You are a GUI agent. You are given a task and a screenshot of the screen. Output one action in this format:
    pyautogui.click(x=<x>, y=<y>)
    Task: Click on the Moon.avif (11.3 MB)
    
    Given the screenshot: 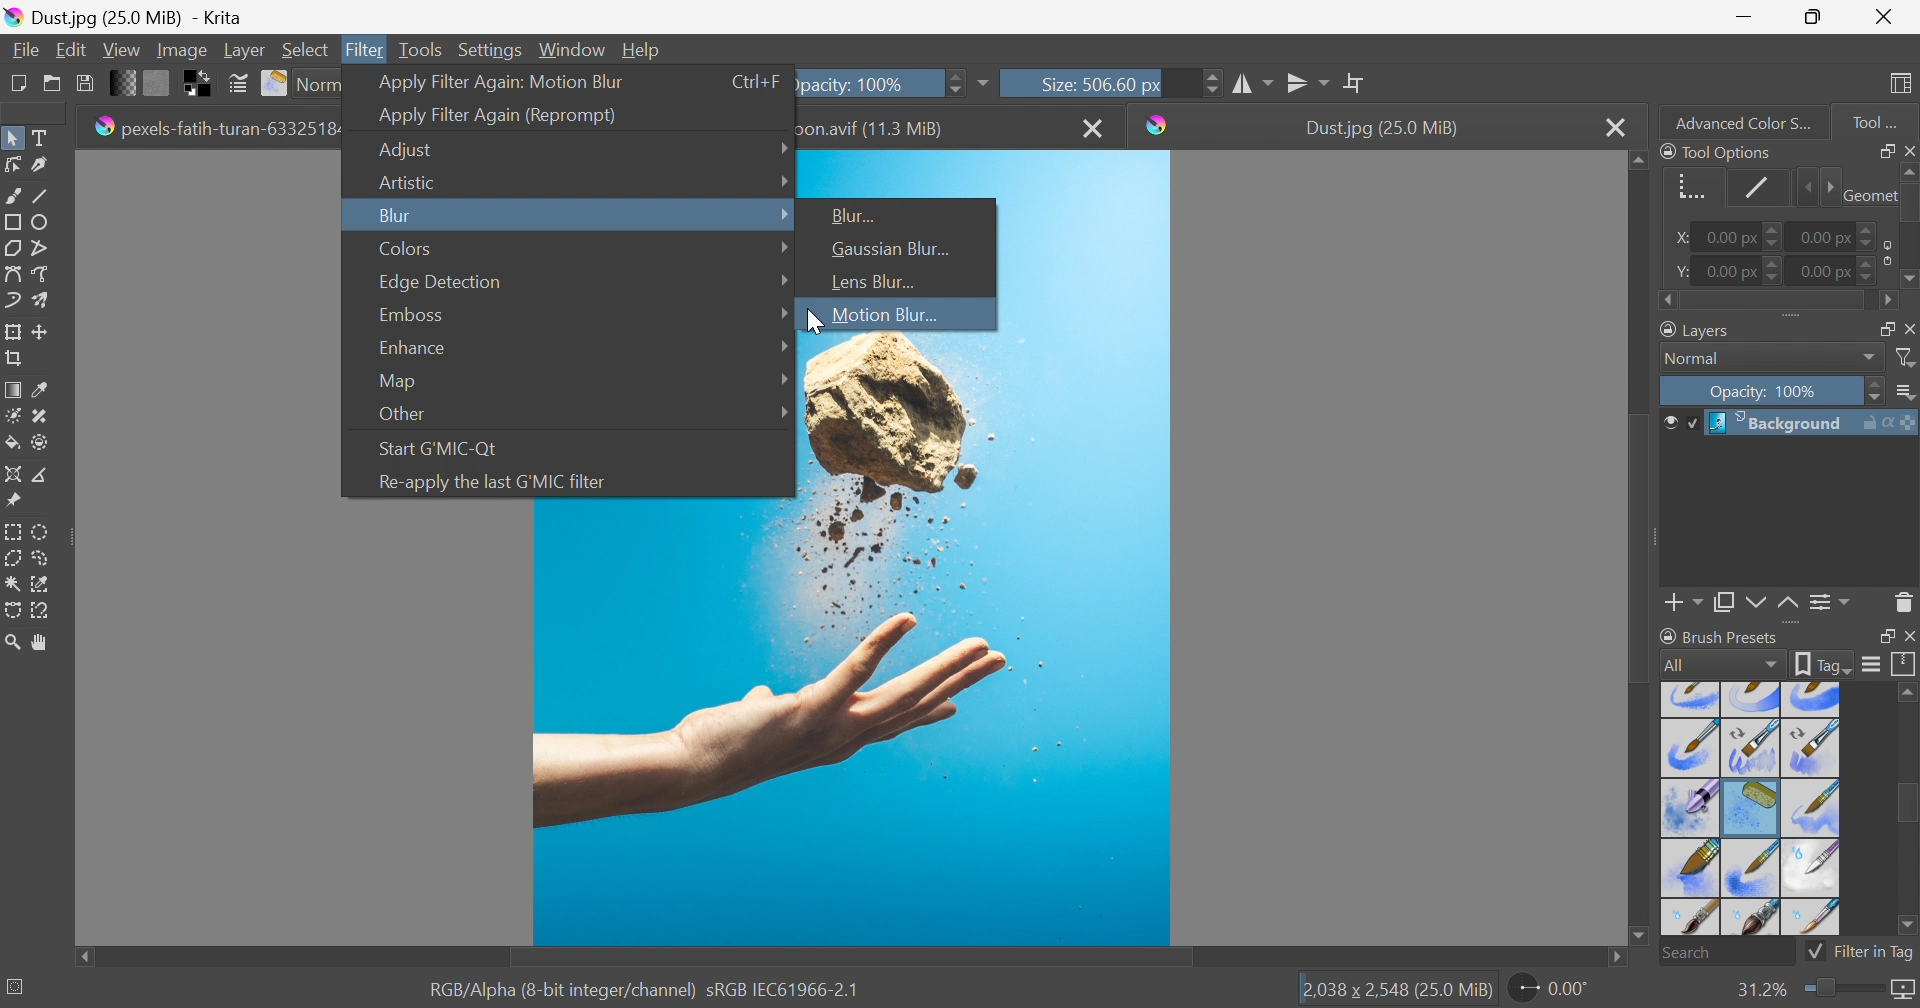 What is the action you would take?
    pyautogui.click(x=876, y=127)
    